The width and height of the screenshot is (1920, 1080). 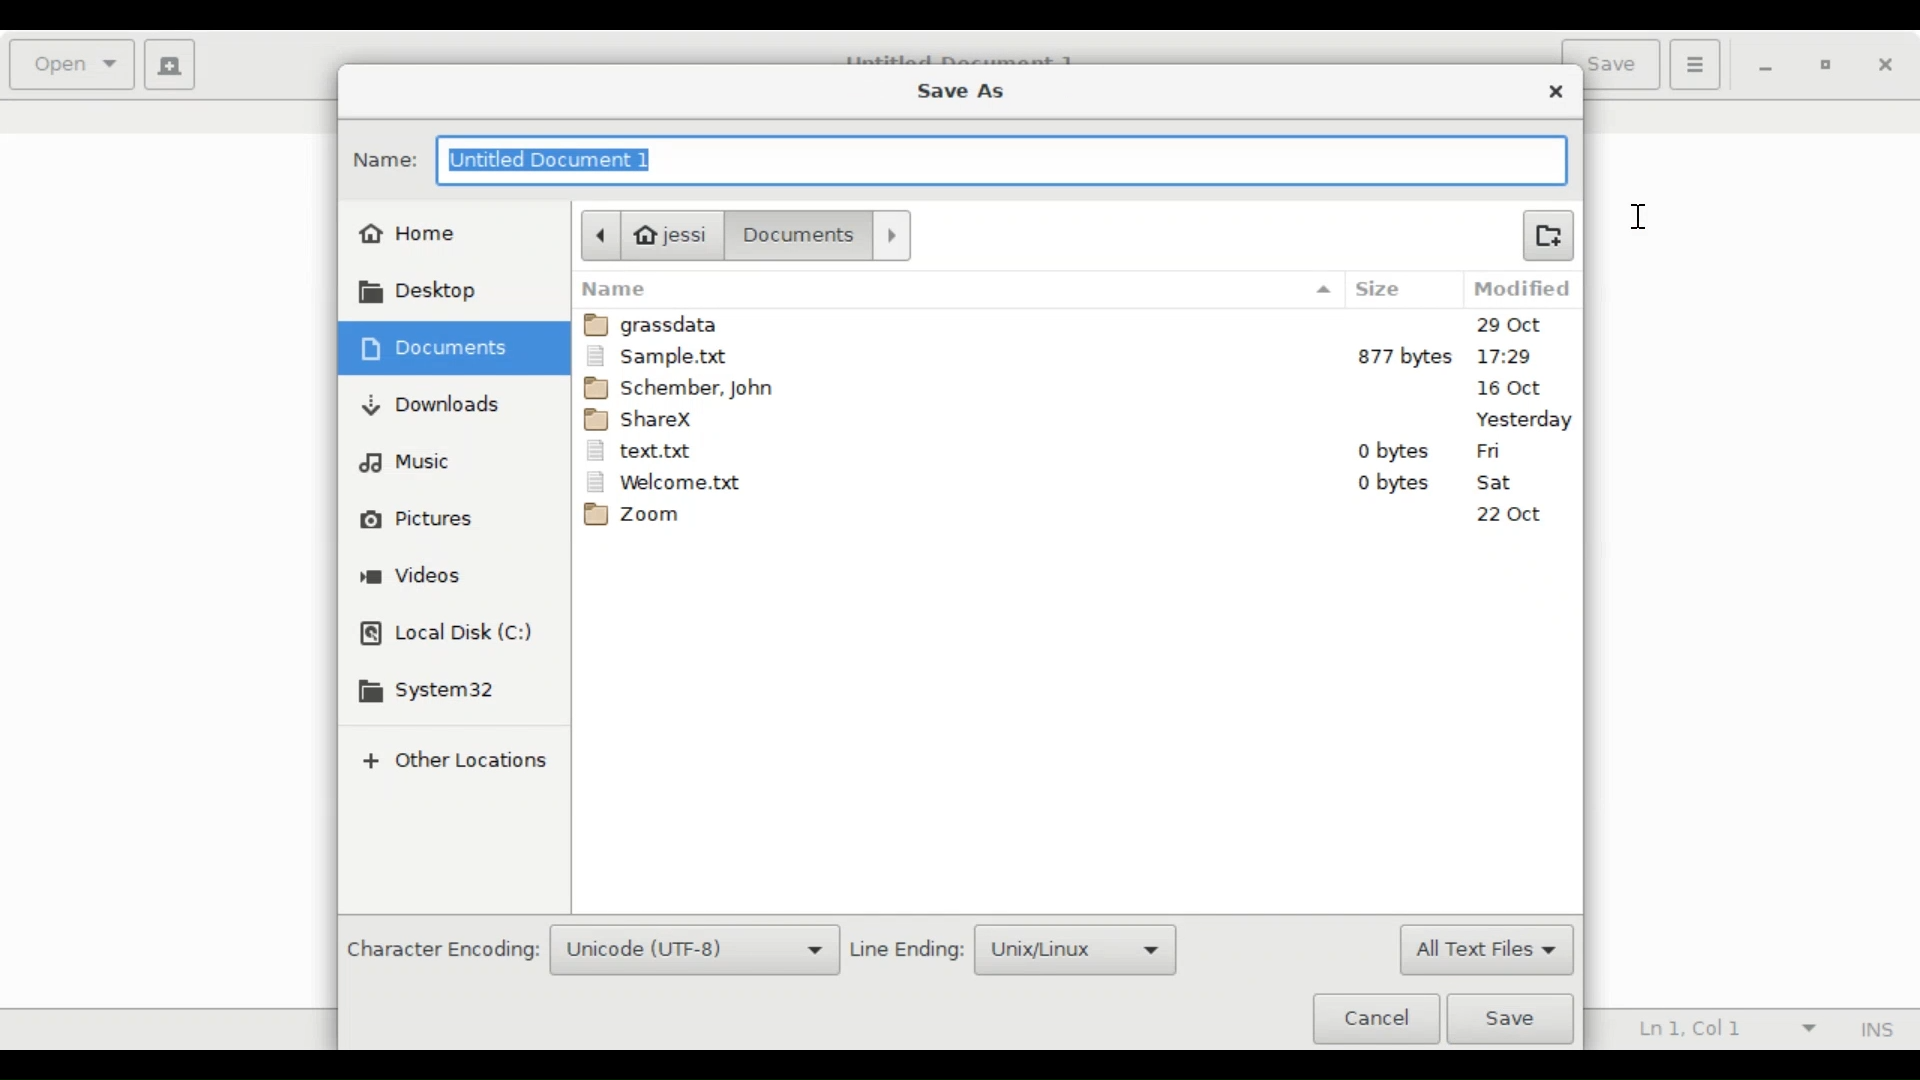 What do you see at coordinates (649, 234) in the screenshot?
I see `jessi` at bounding box center [649, 234].